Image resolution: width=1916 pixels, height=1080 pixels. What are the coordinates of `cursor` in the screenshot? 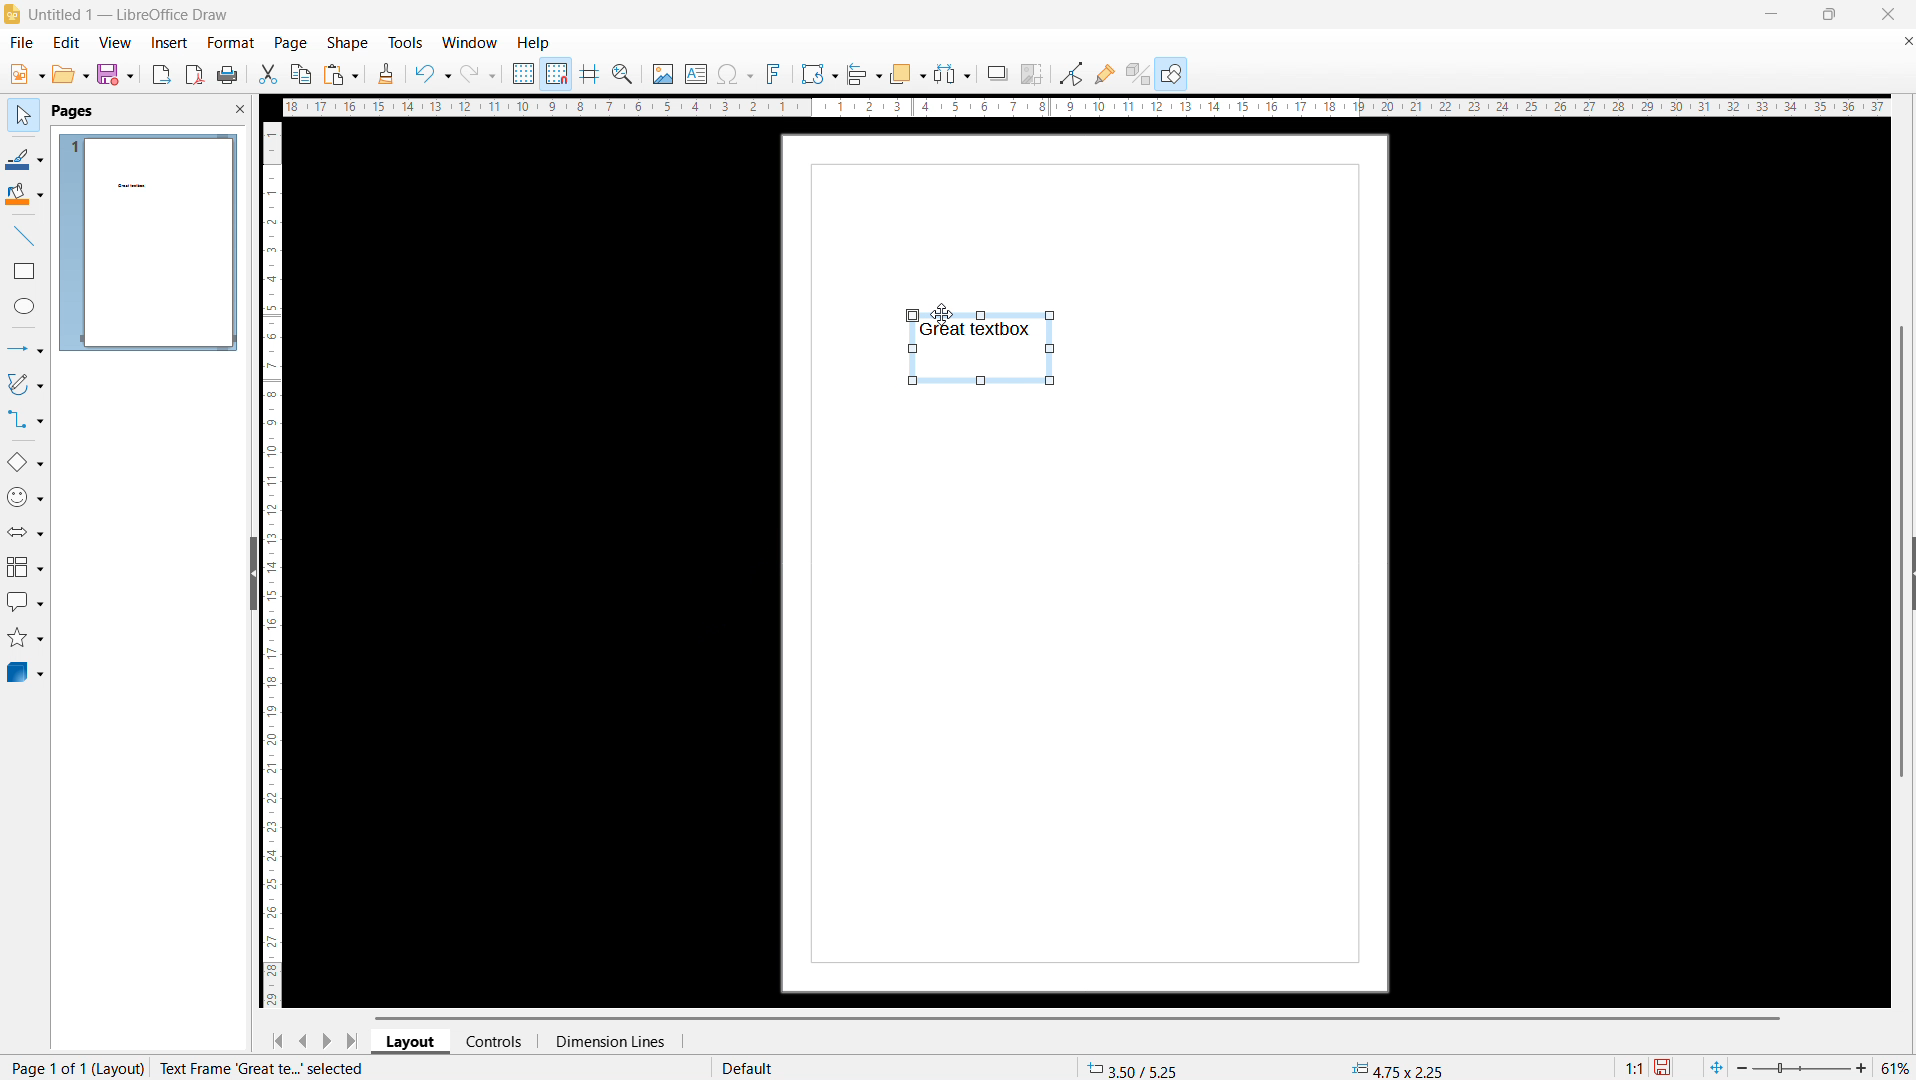 It's located at (942, 314).